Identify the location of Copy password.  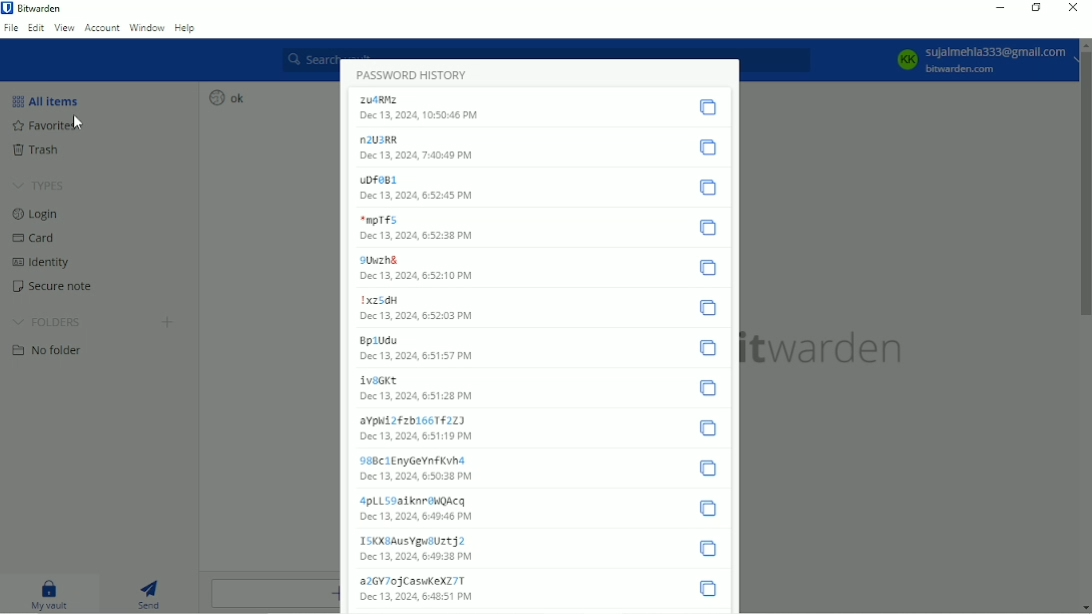
(710, 428).